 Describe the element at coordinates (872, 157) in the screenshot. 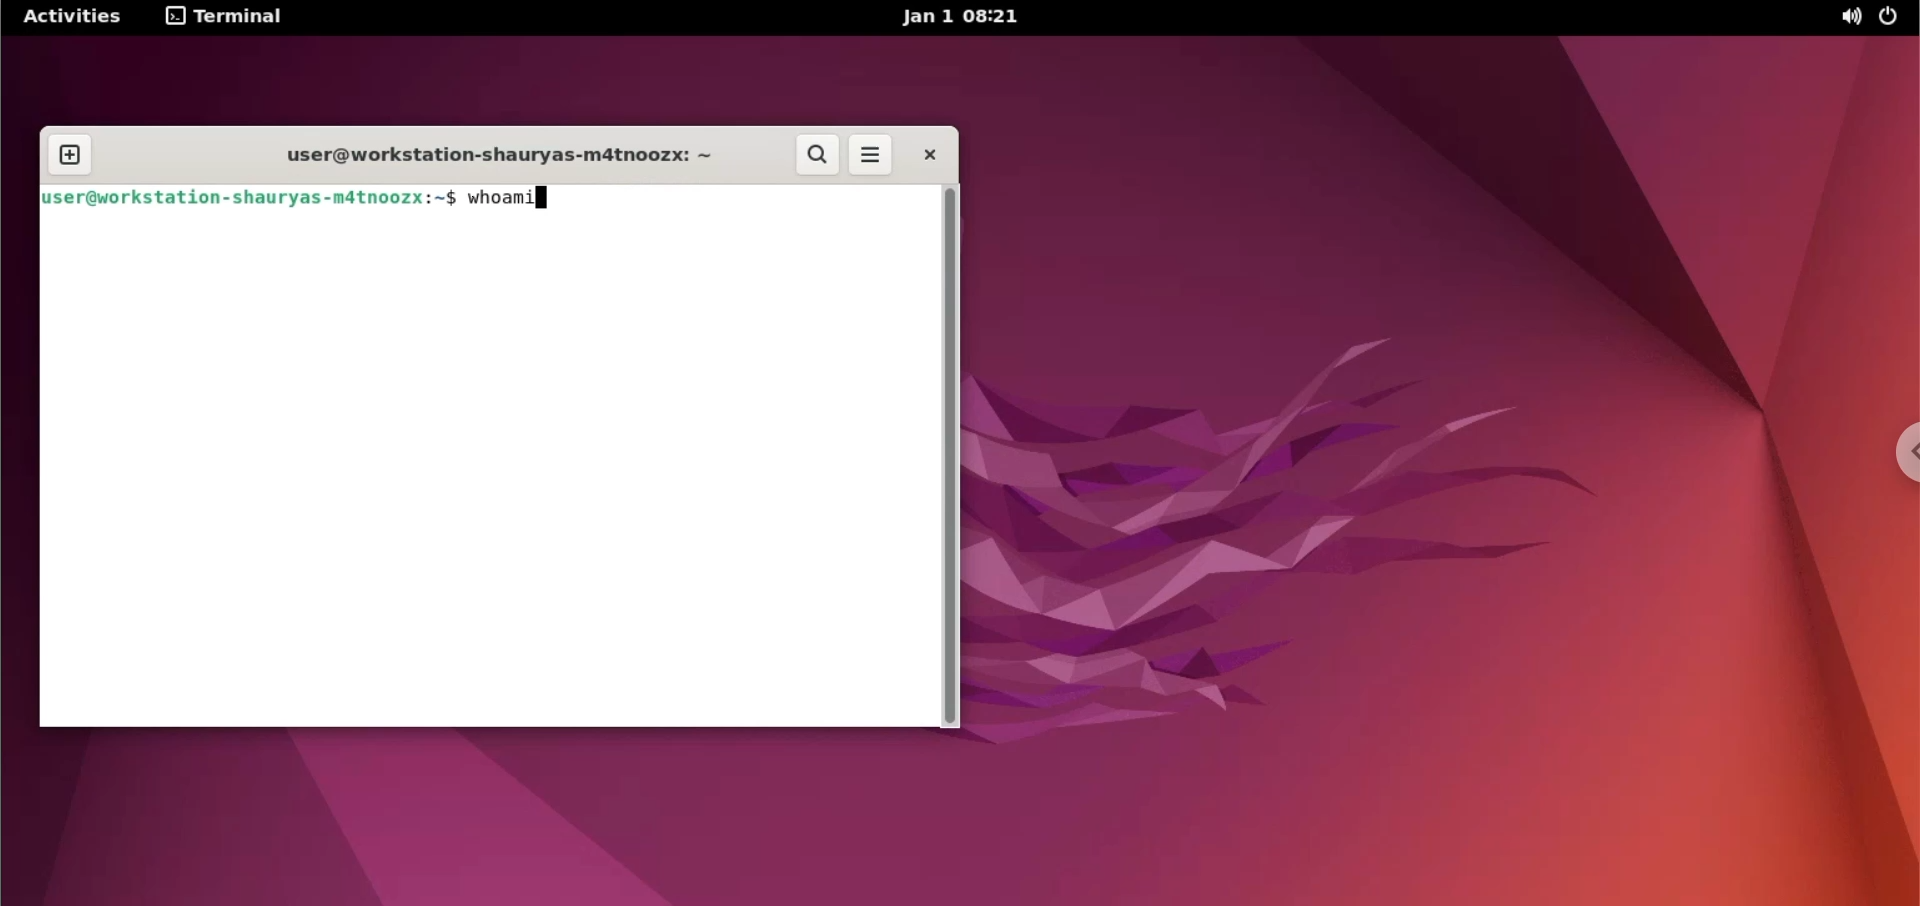

I see `more options` at that location.